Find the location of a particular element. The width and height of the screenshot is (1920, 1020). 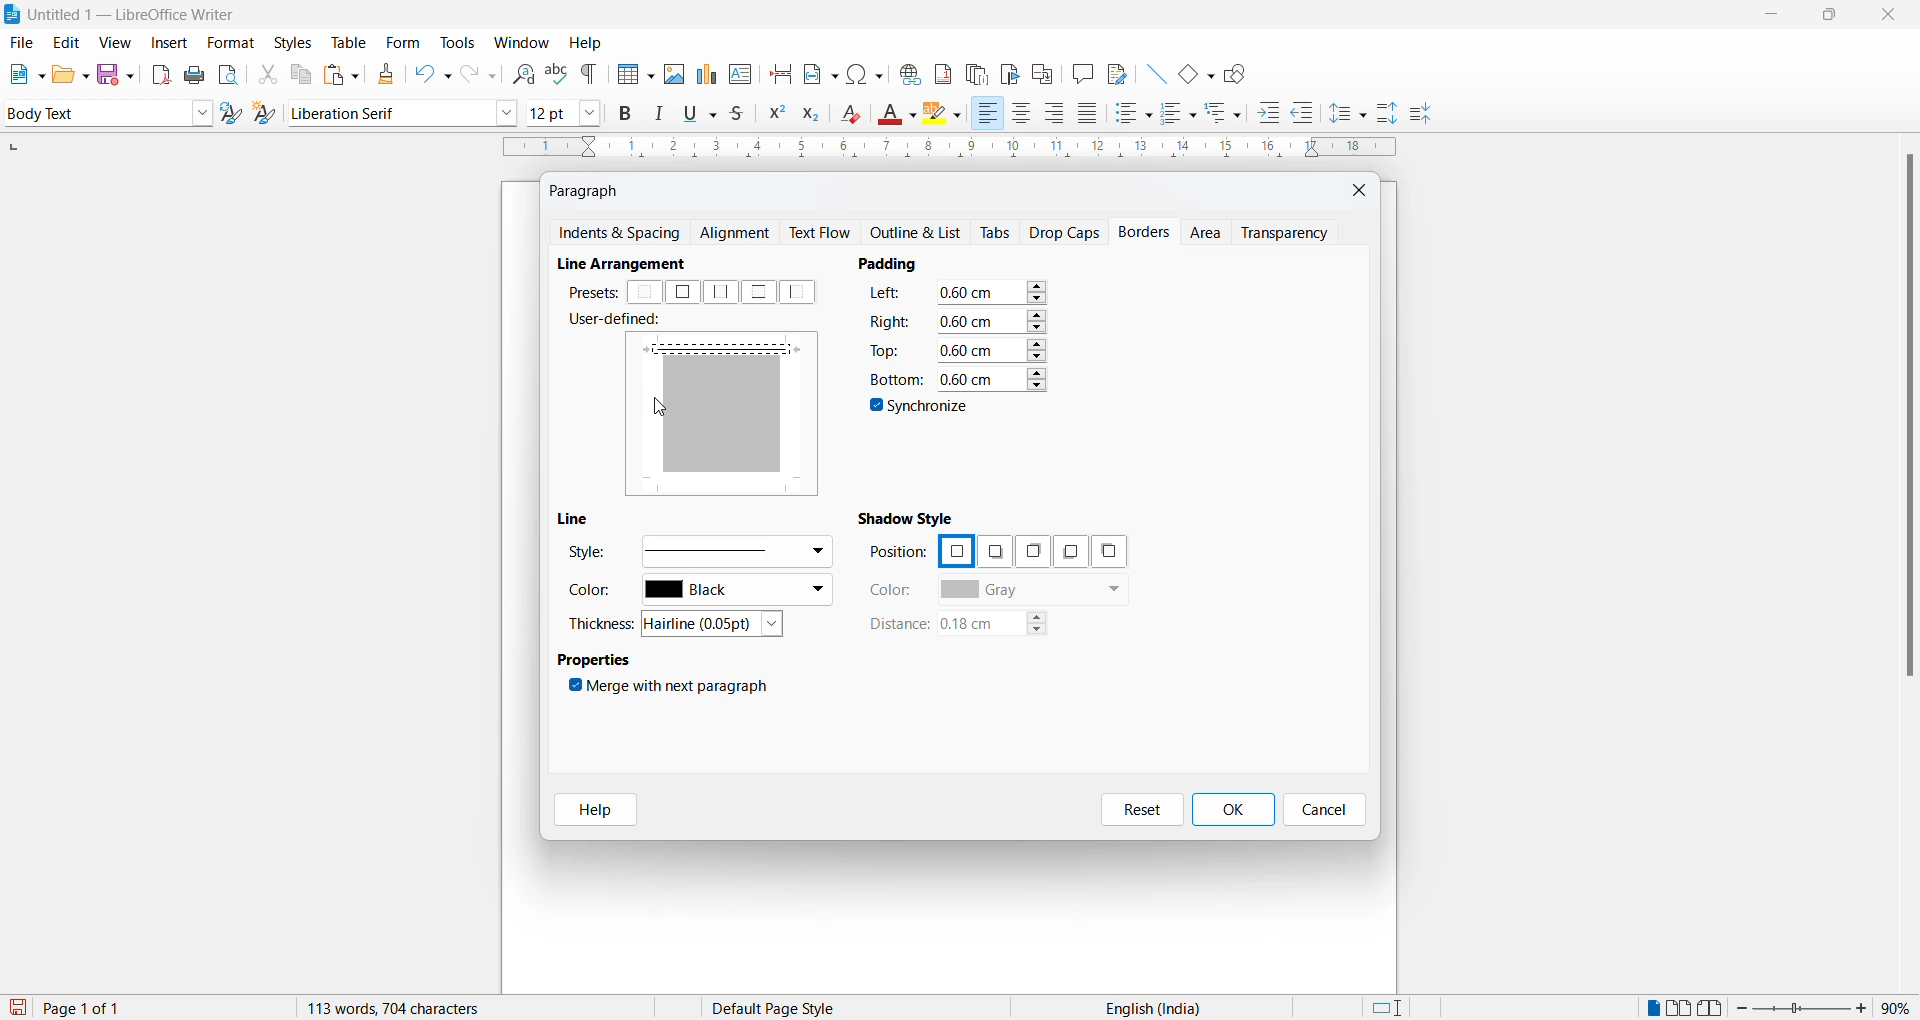

view is located at coordinates (118, 42).